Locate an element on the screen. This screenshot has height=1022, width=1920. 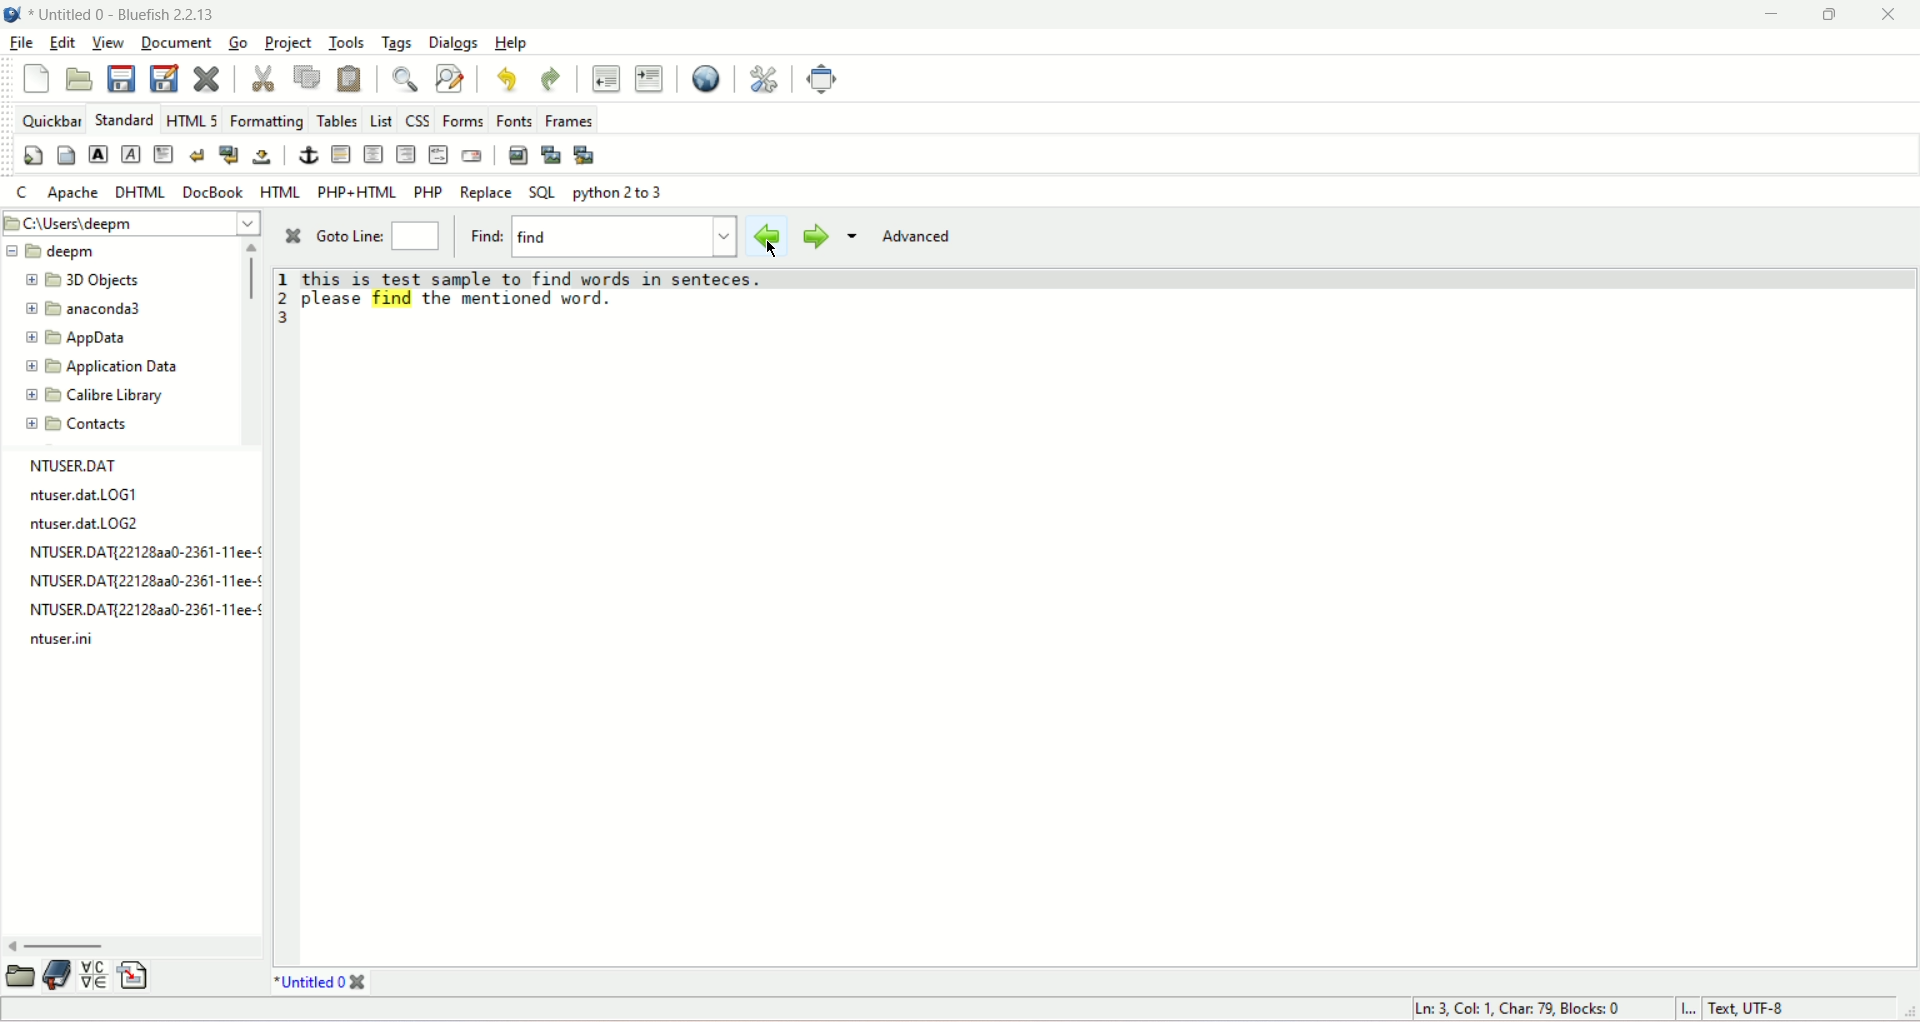
goto line: is located at coordinates (380, 235).